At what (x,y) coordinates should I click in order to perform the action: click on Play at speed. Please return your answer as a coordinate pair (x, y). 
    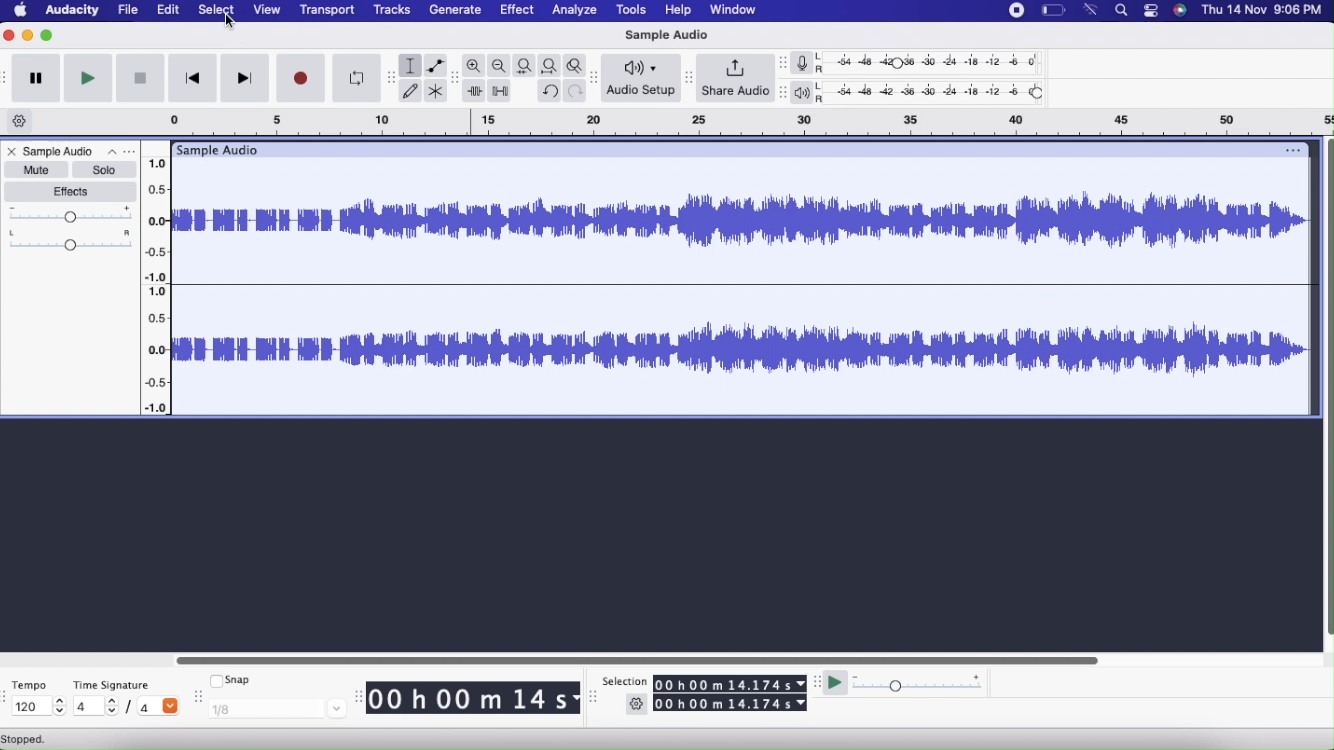
    Looking at the image, I should click on (836, 684).